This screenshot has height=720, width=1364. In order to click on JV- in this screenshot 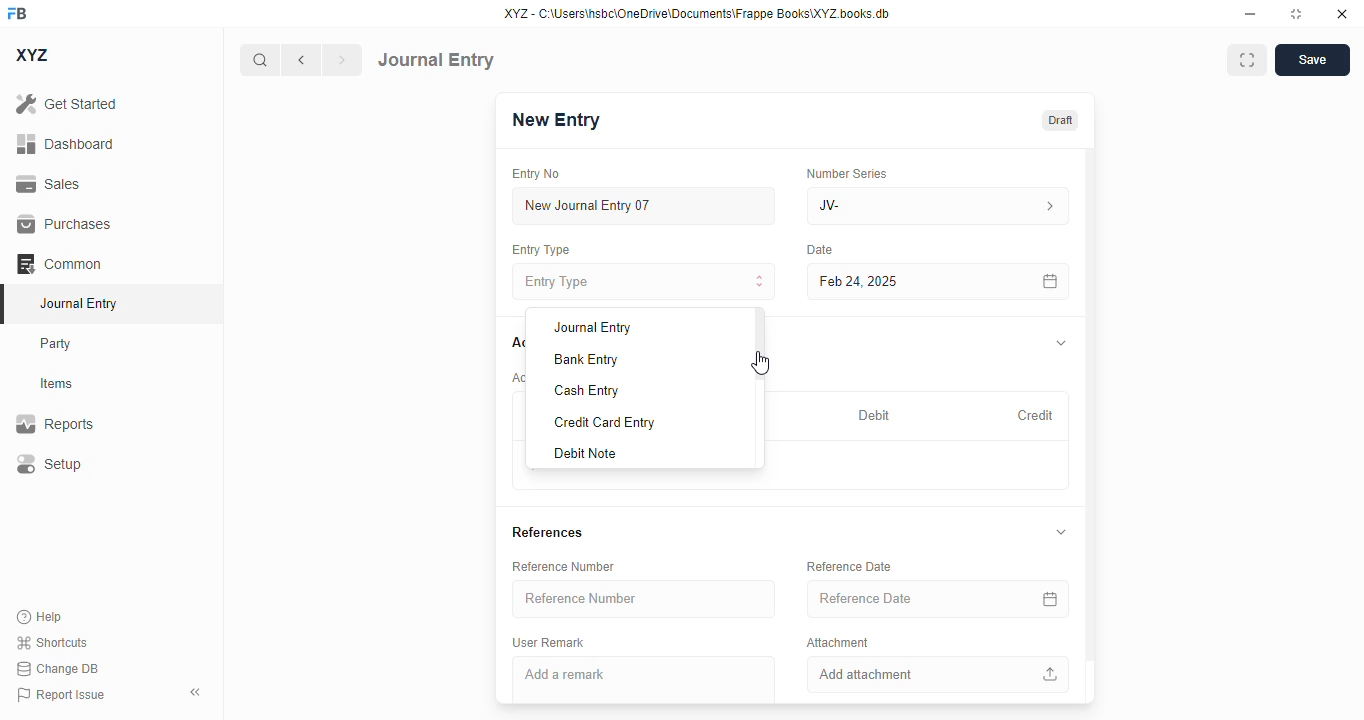, I will do `click(938, 206)`.